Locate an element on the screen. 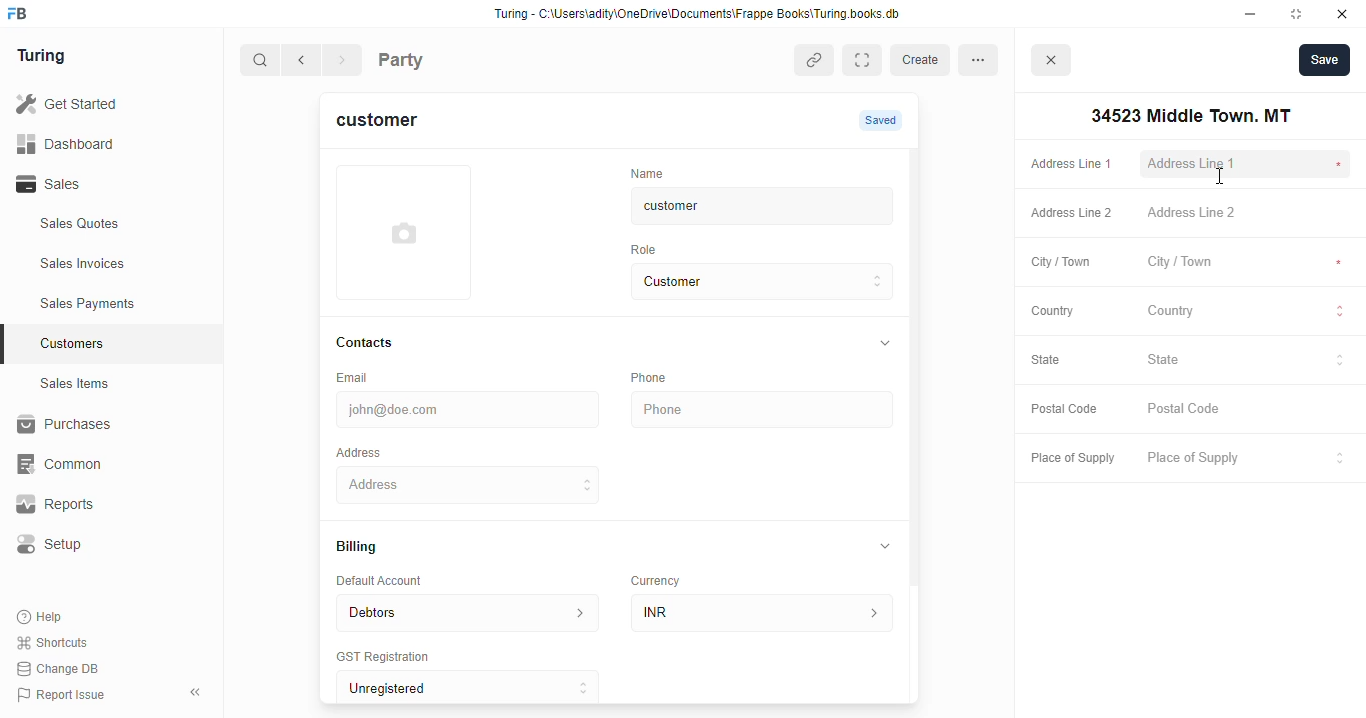 The width and height of the screenshot is (1366, 718). Phone is located at coordinates (765, 410).